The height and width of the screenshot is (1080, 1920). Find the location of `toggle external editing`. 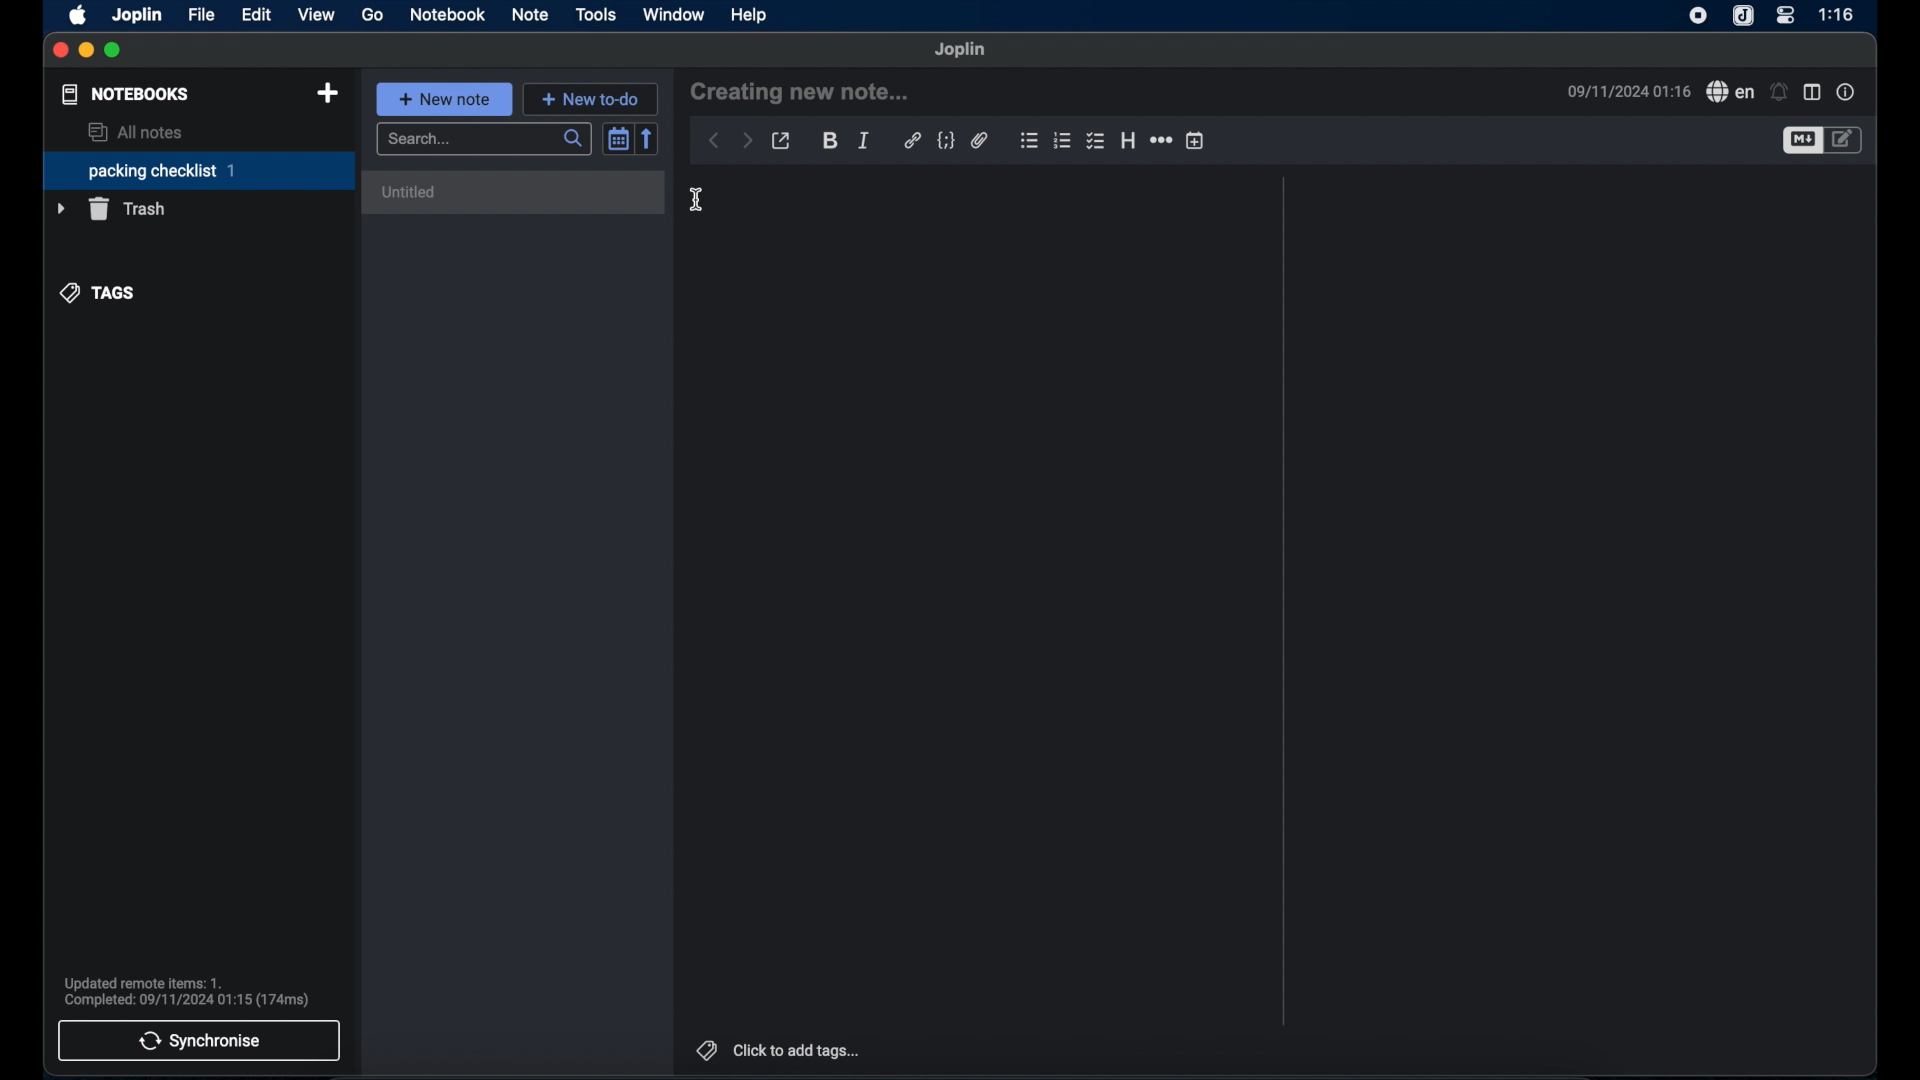

toggle external editing is located at coordinates (782, 141).